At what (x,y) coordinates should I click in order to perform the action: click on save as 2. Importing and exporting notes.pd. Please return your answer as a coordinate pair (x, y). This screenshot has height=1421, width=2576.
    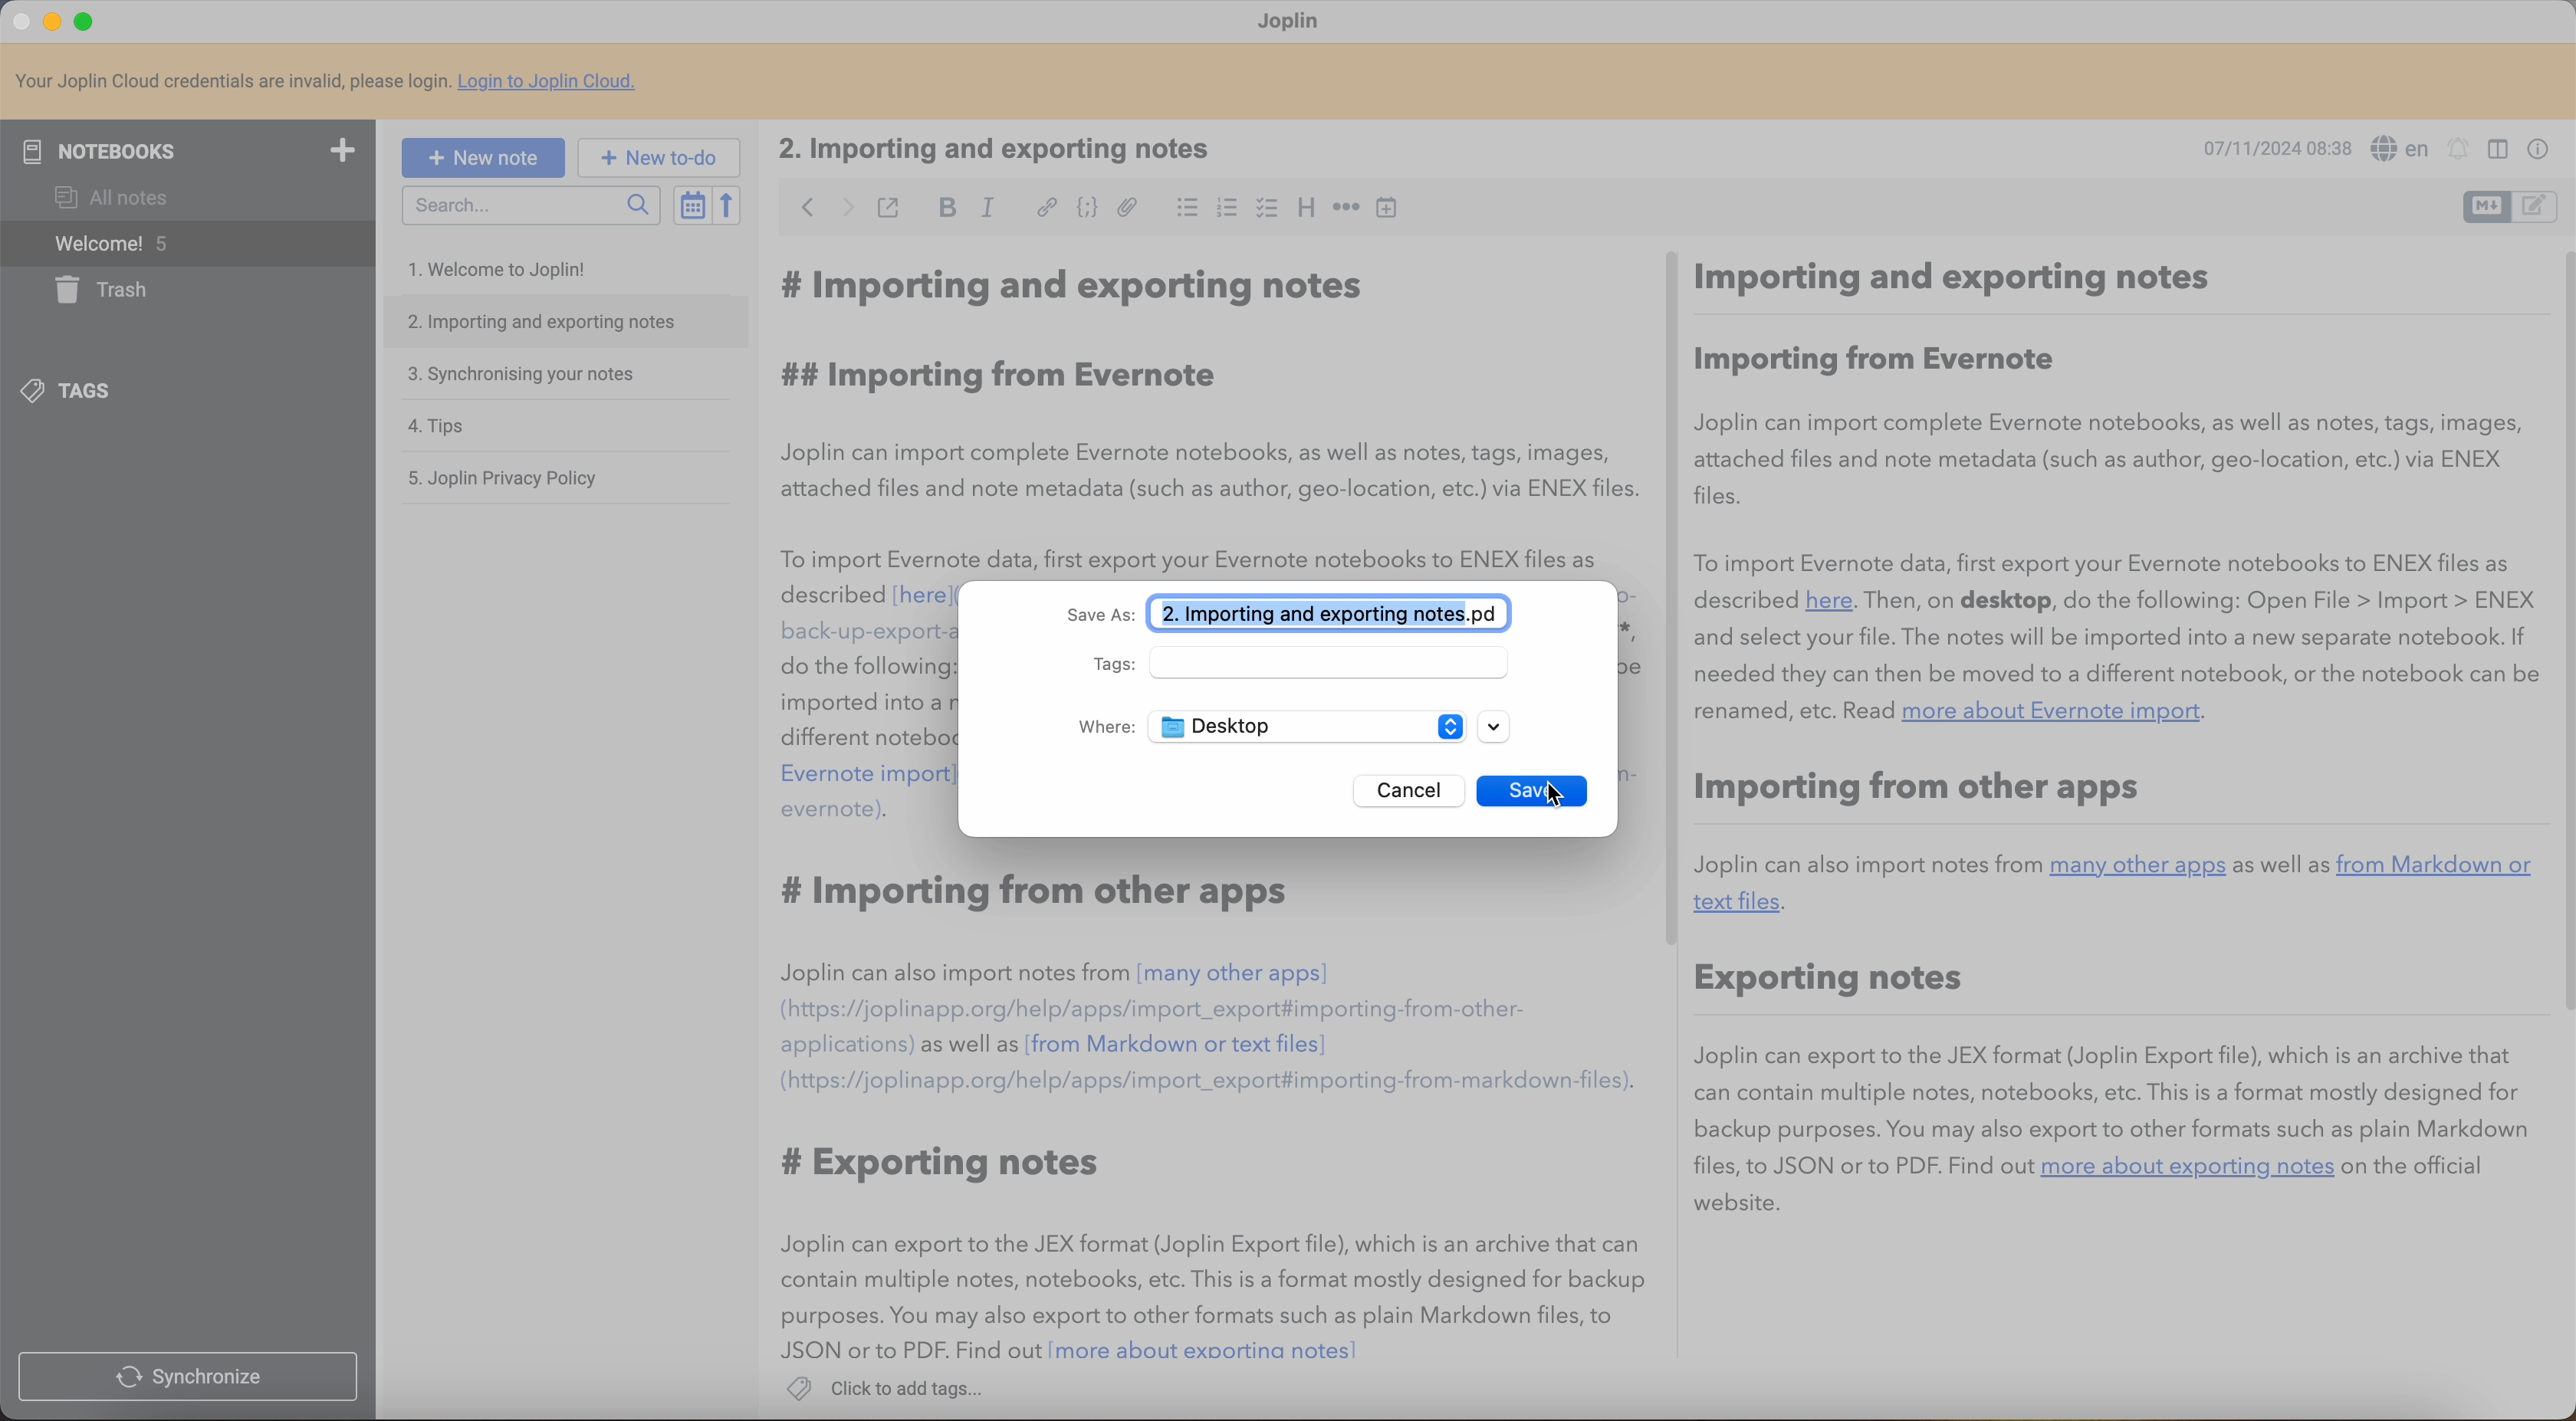
    Looking at the image, I should click on (1294, 614).